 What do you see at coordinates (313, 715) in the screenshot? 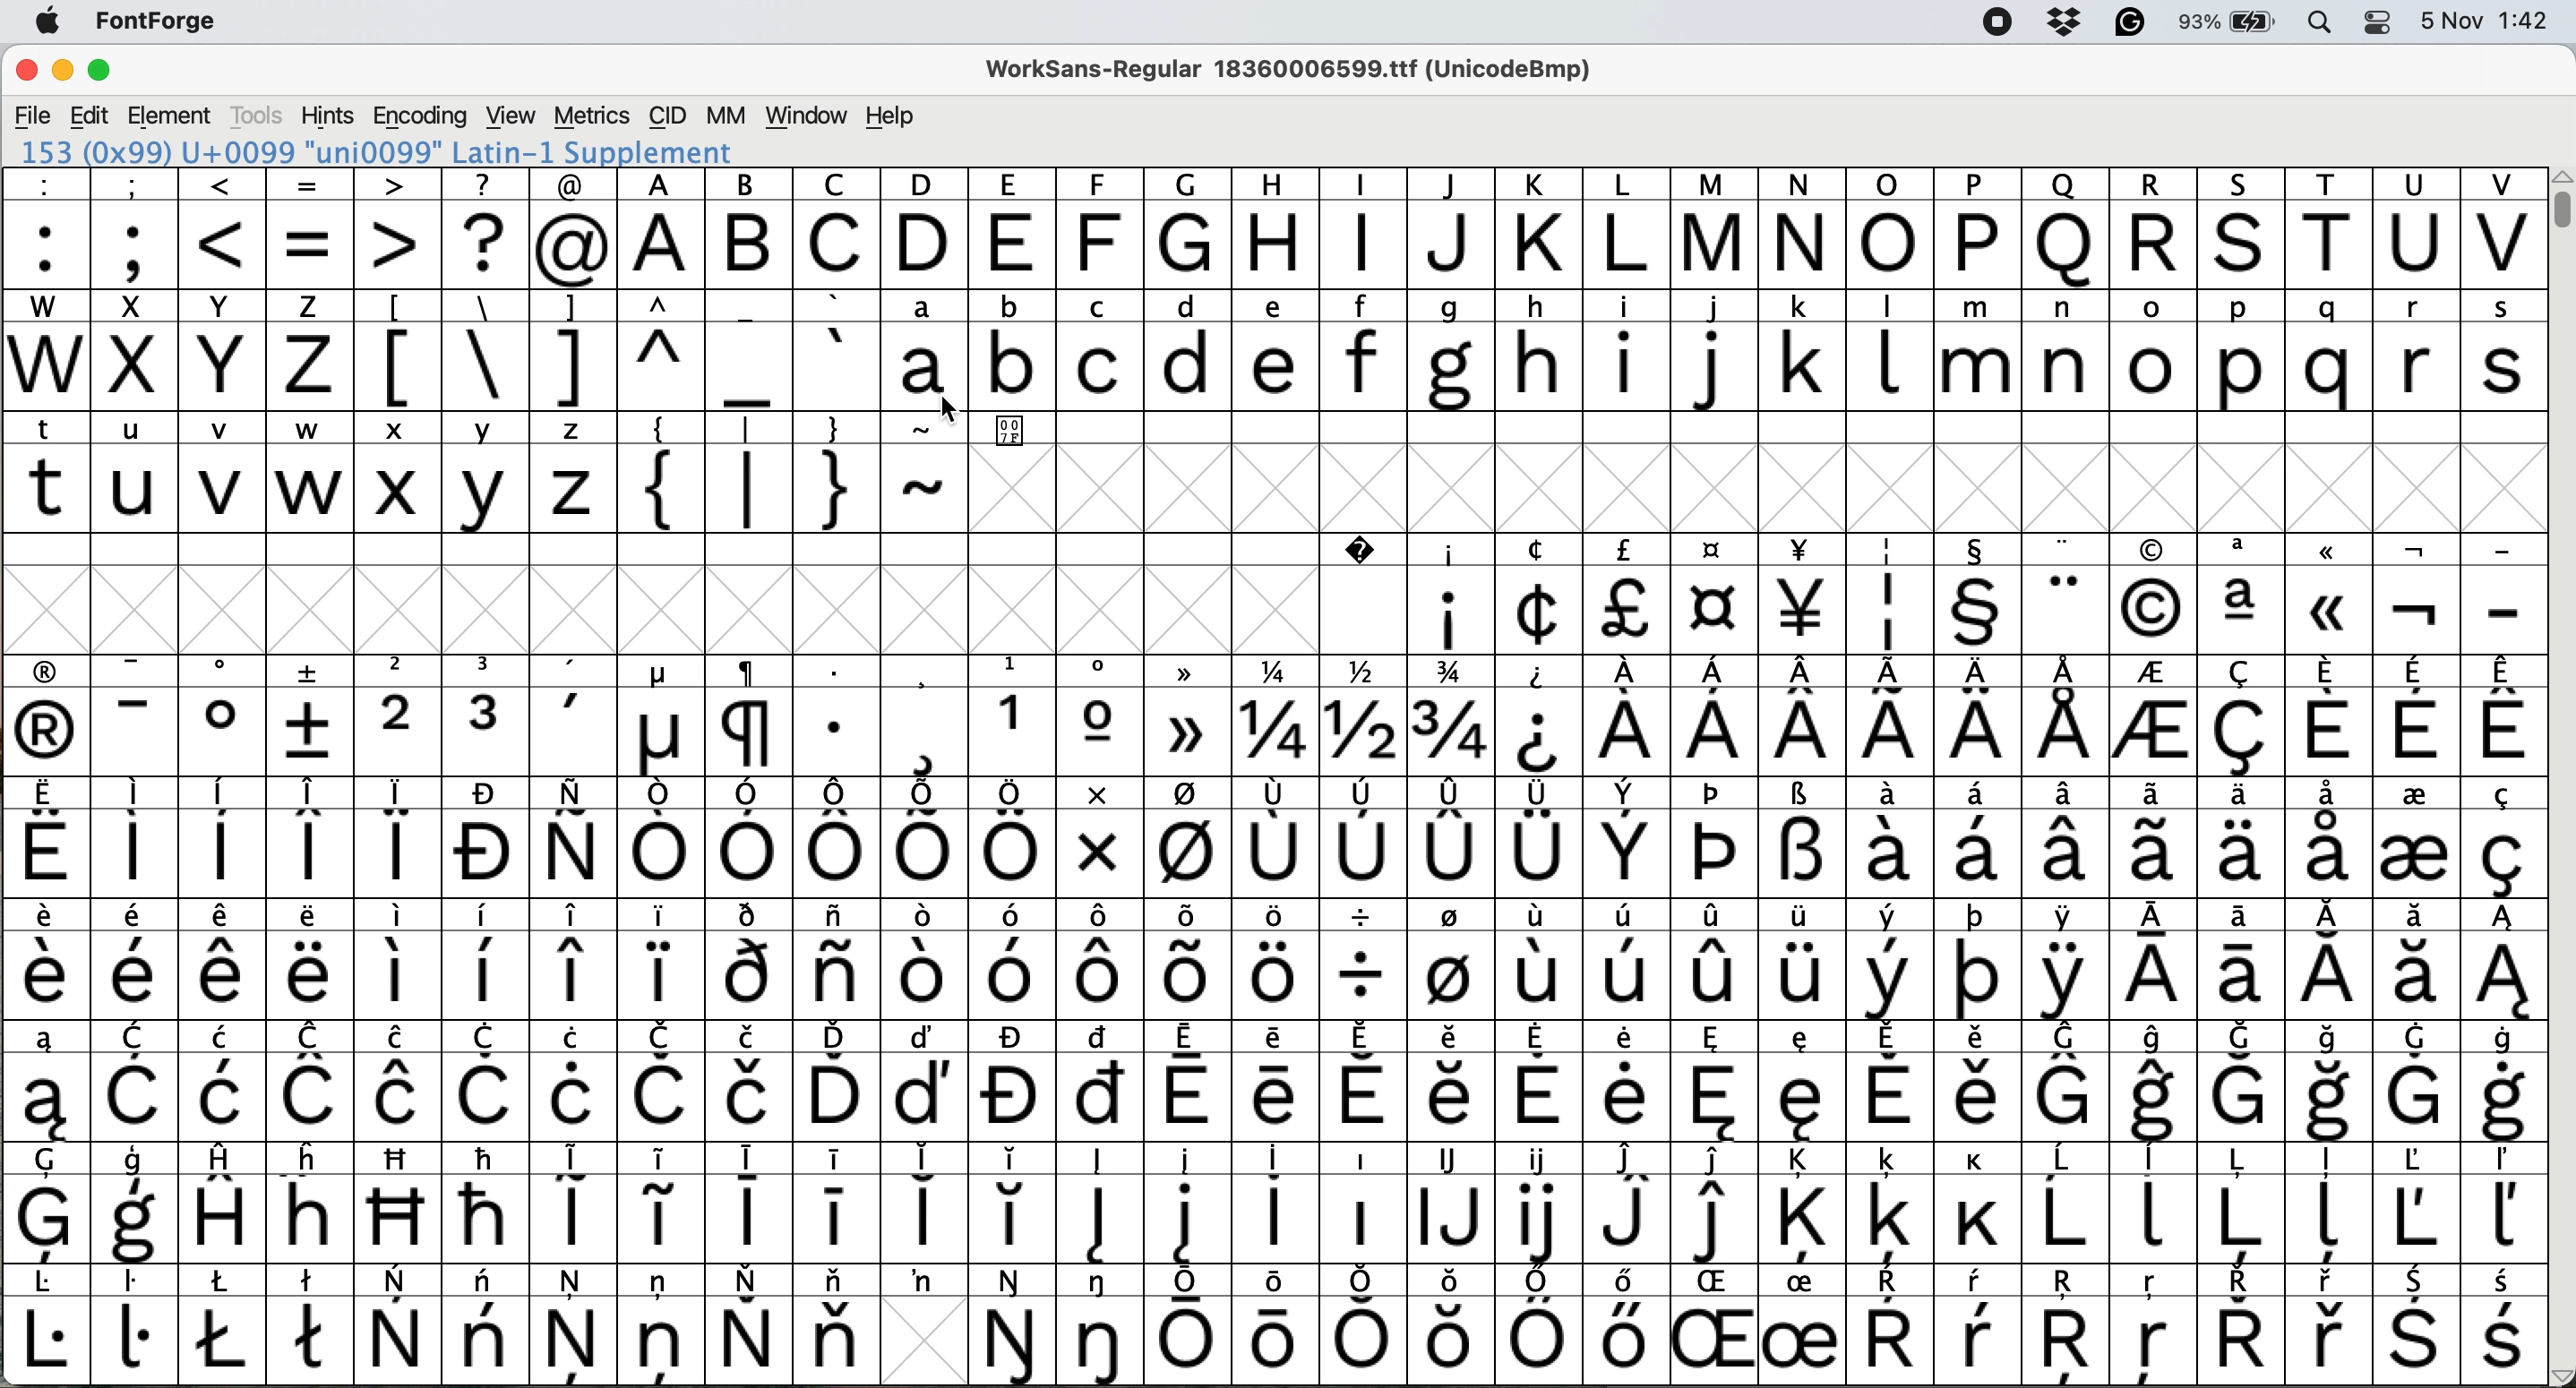
I see `symbol` at bounding box center [313, 715].